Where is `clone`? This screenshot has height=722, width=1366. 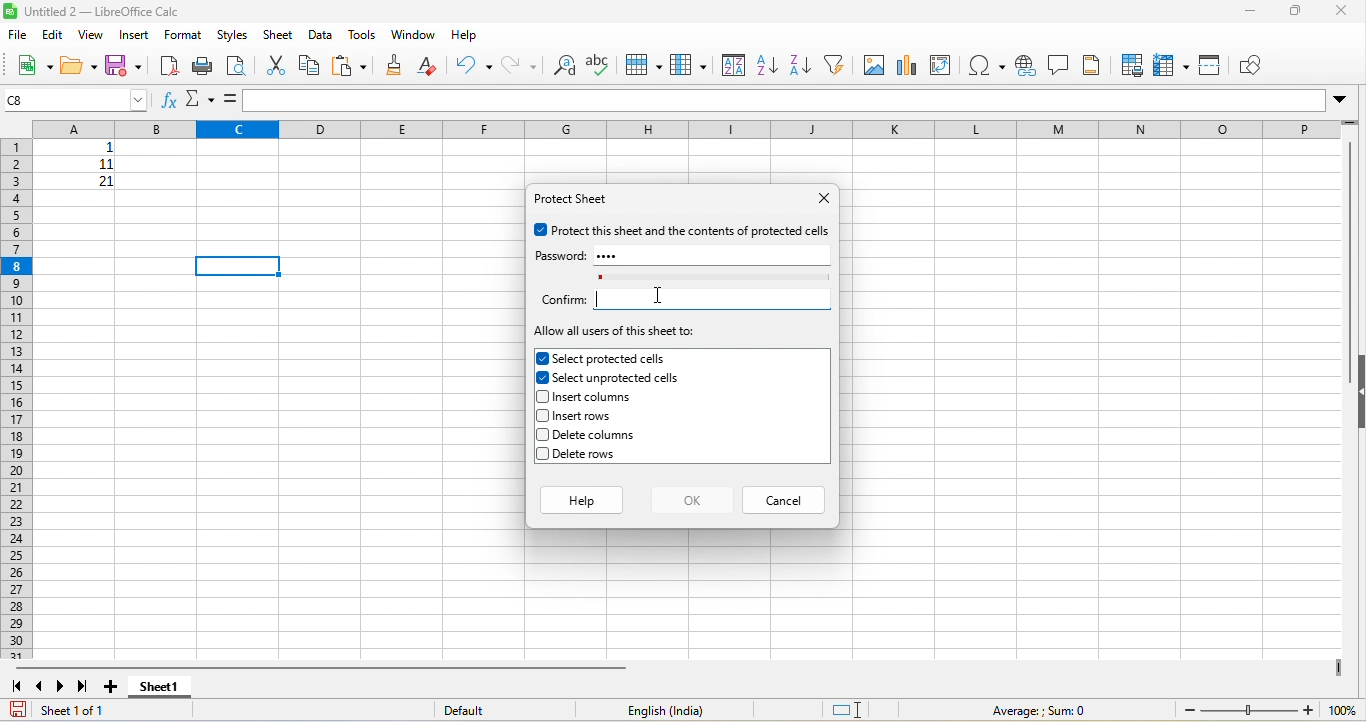 clone is located at coordinates (397, 65).